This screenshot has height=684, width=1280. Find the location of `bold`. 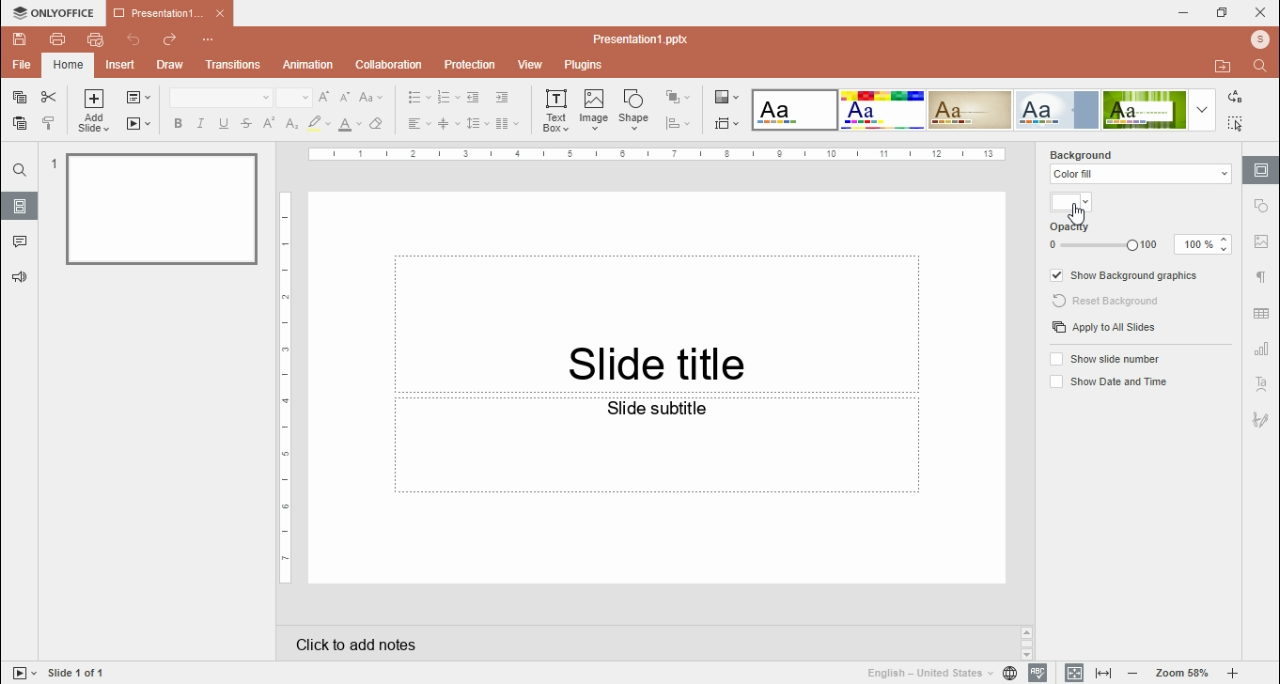

bold is located at coordinates (178, 124).